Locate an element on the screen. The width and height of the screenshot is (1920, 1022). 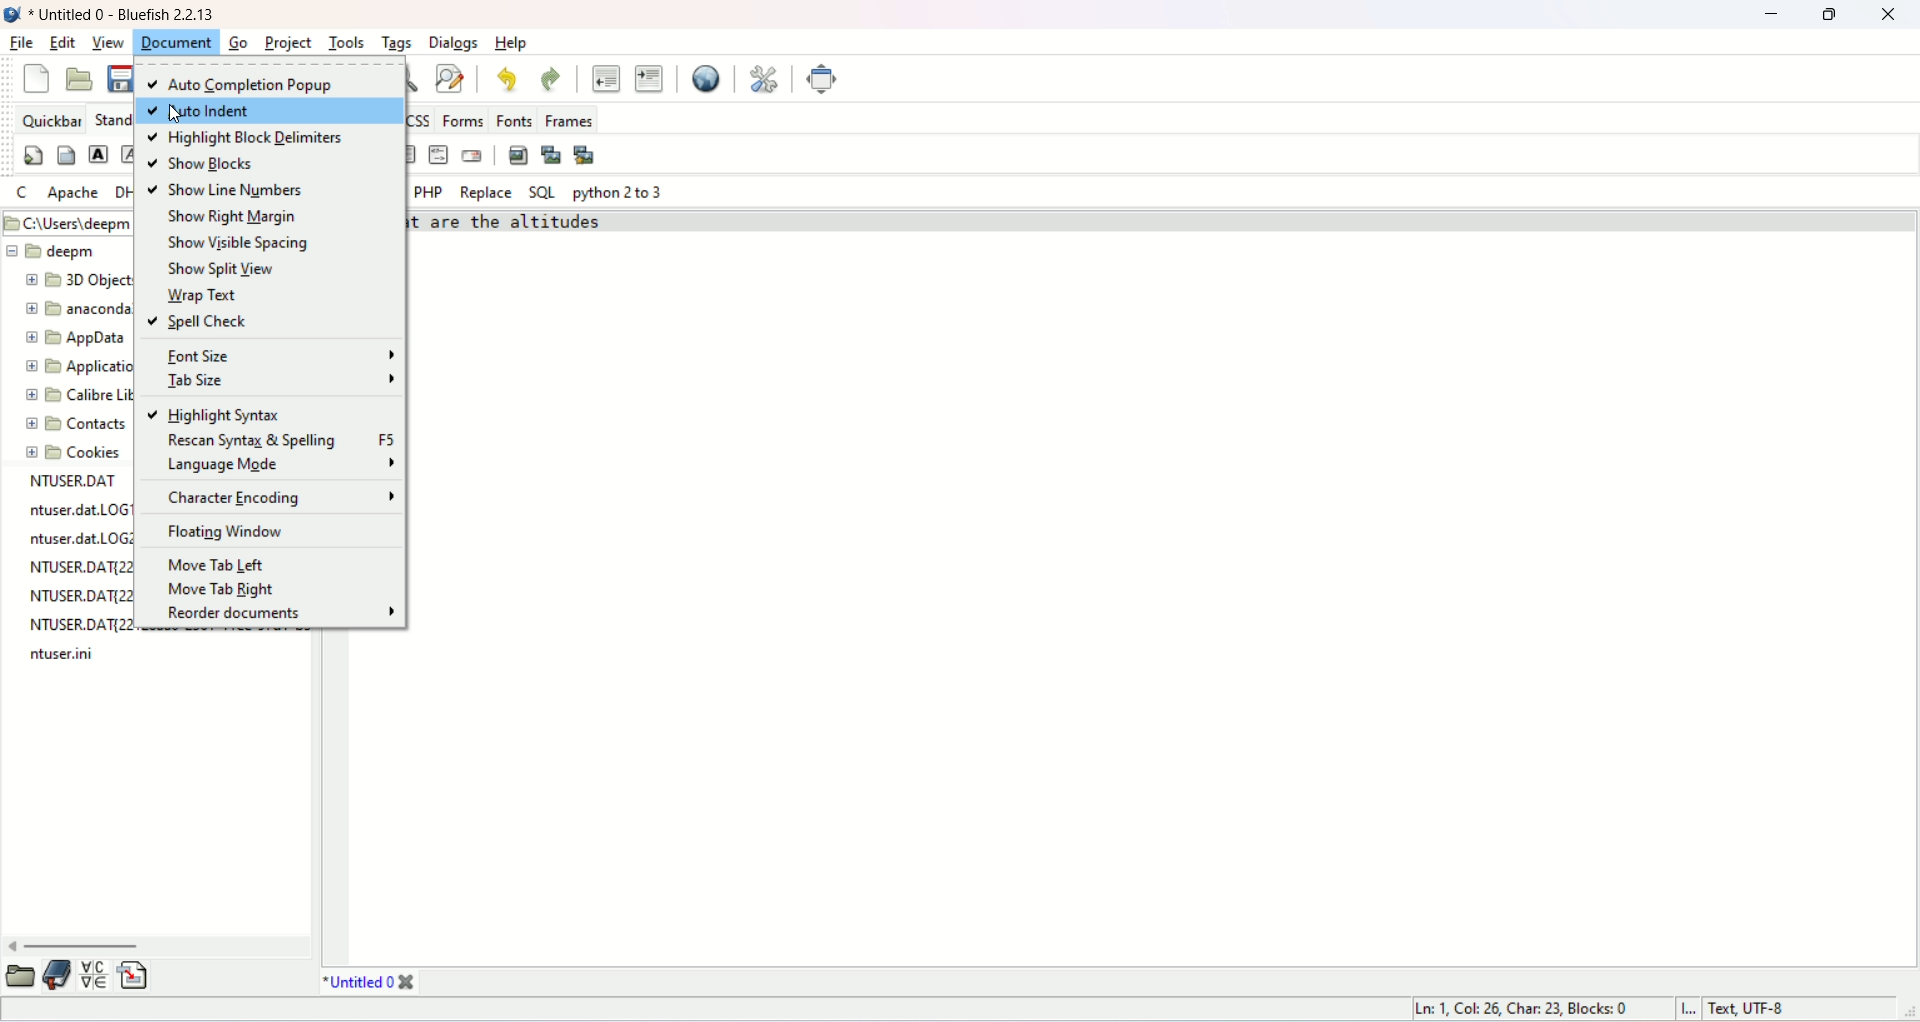
frames is located at coordinates (567, 117).